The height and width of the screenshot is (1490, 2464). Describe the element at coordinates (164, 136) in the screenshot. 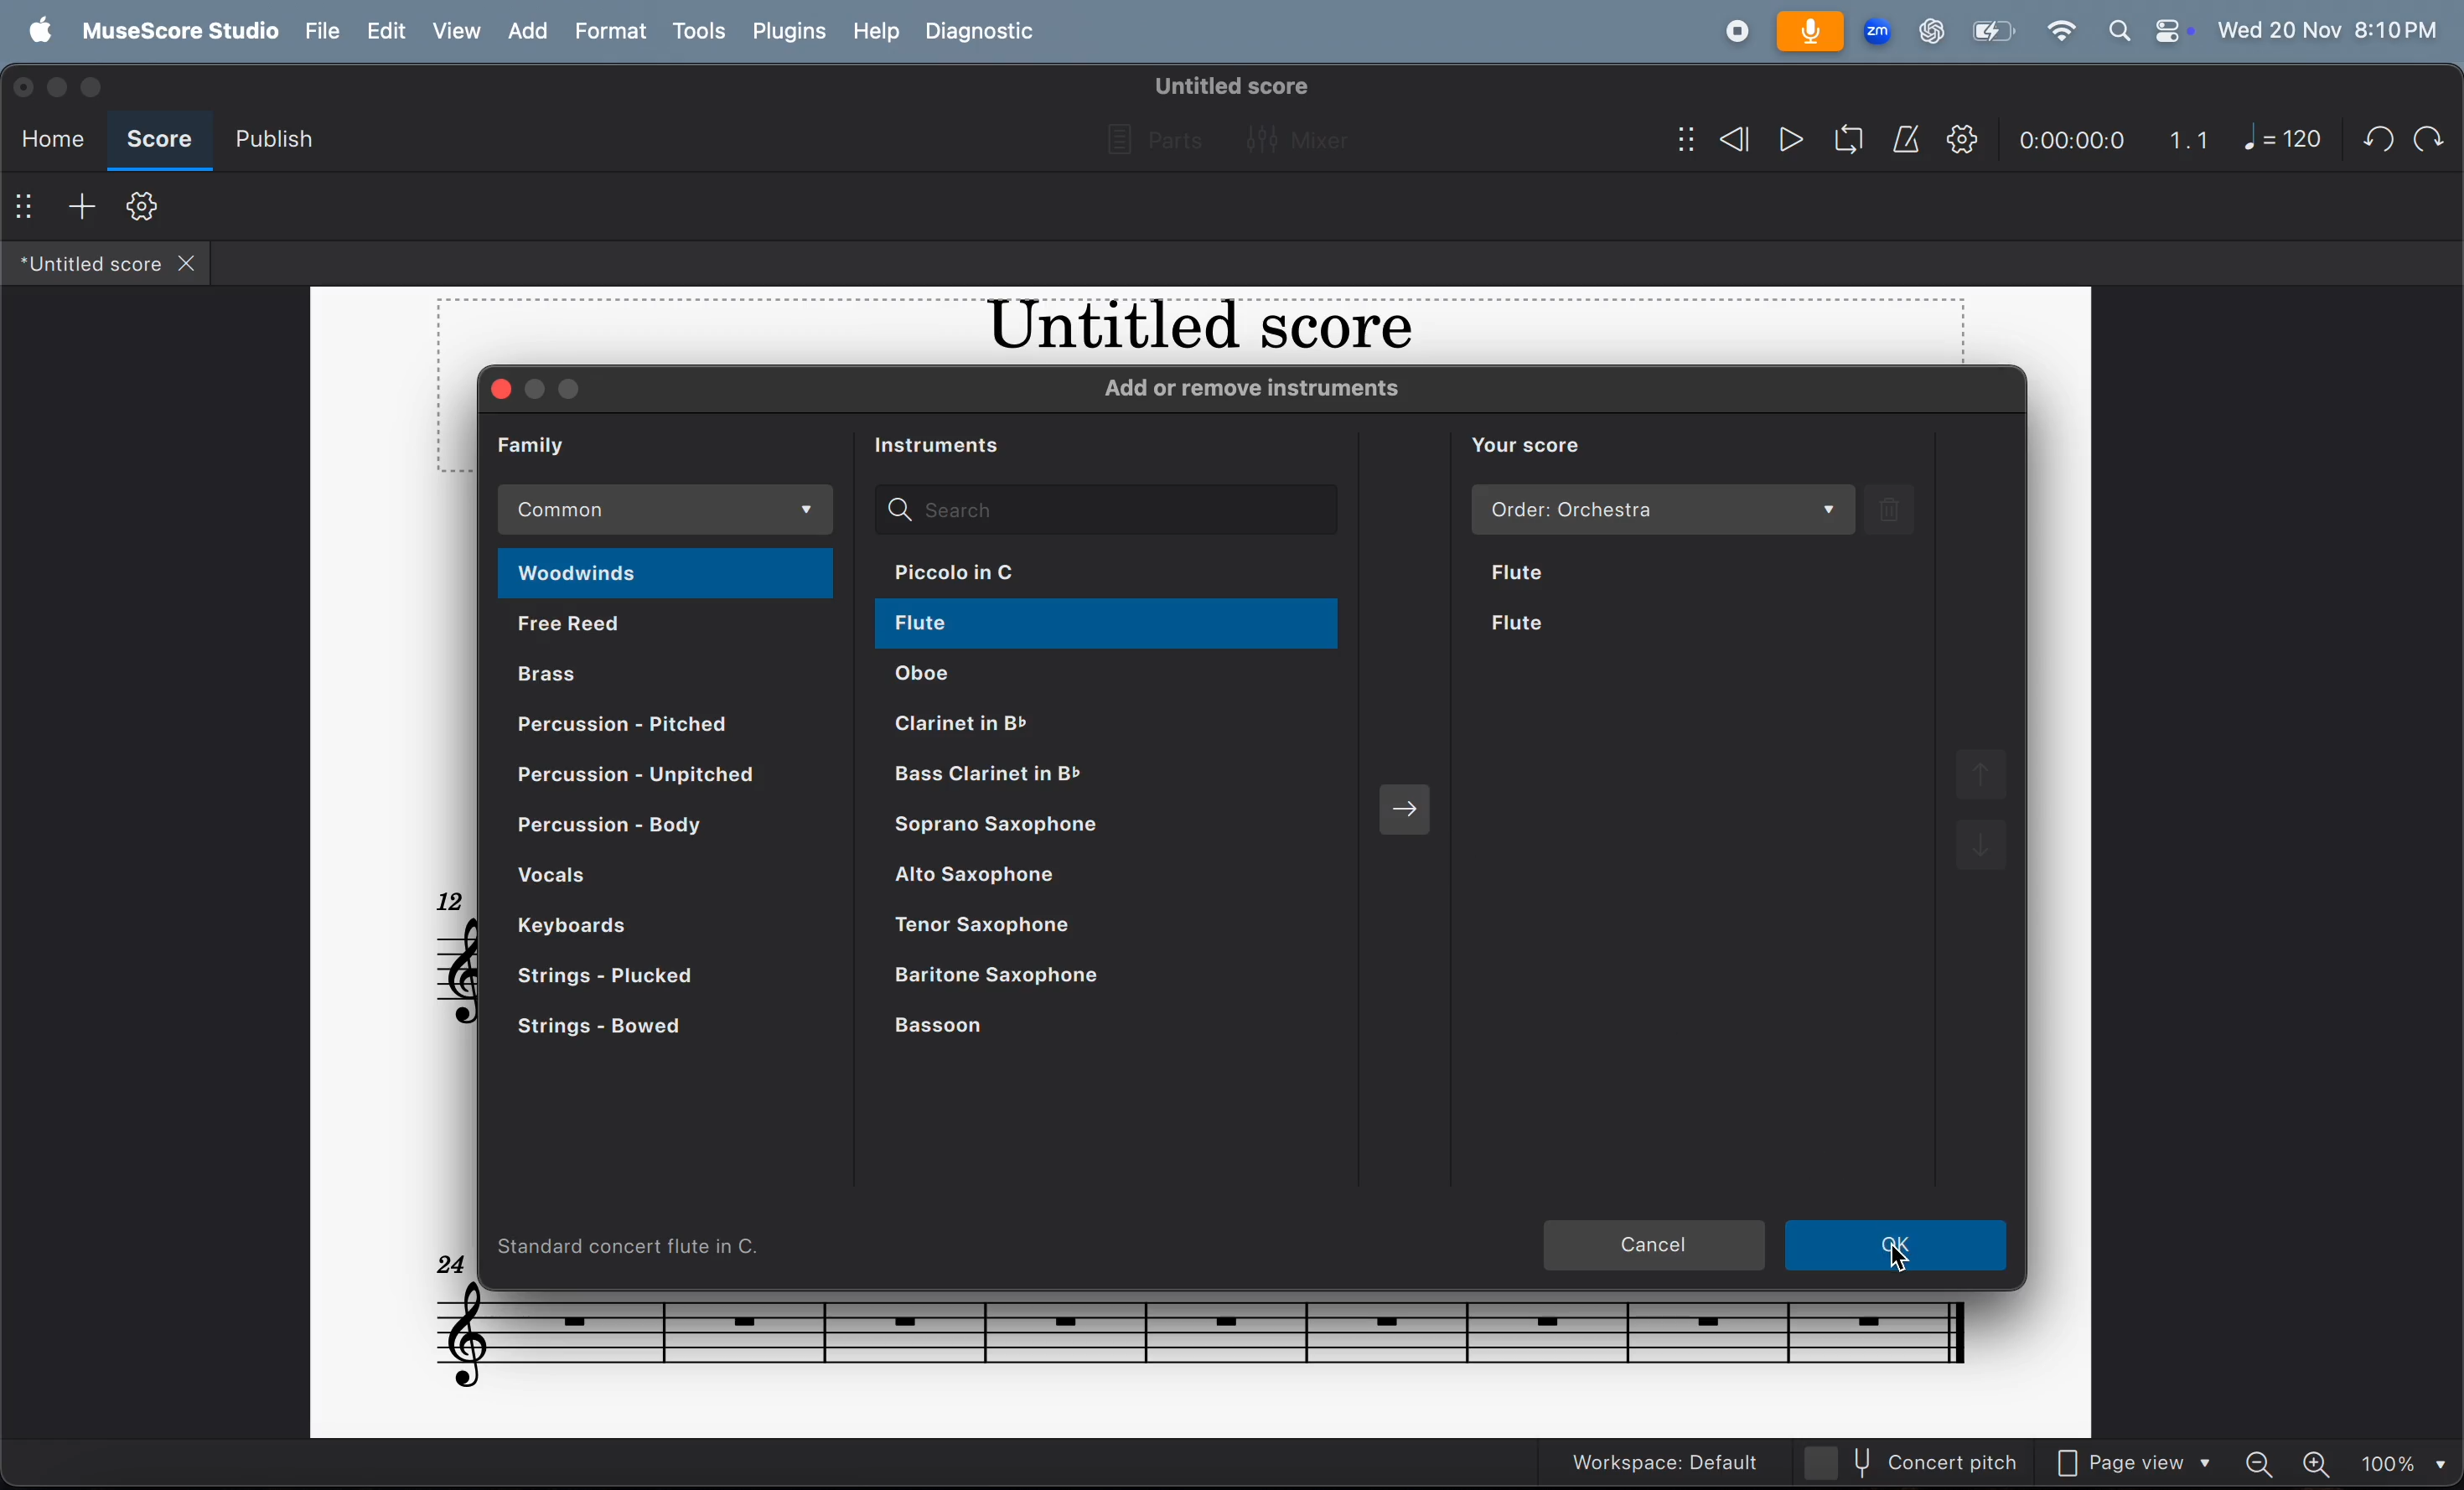

I see `score` at that location.